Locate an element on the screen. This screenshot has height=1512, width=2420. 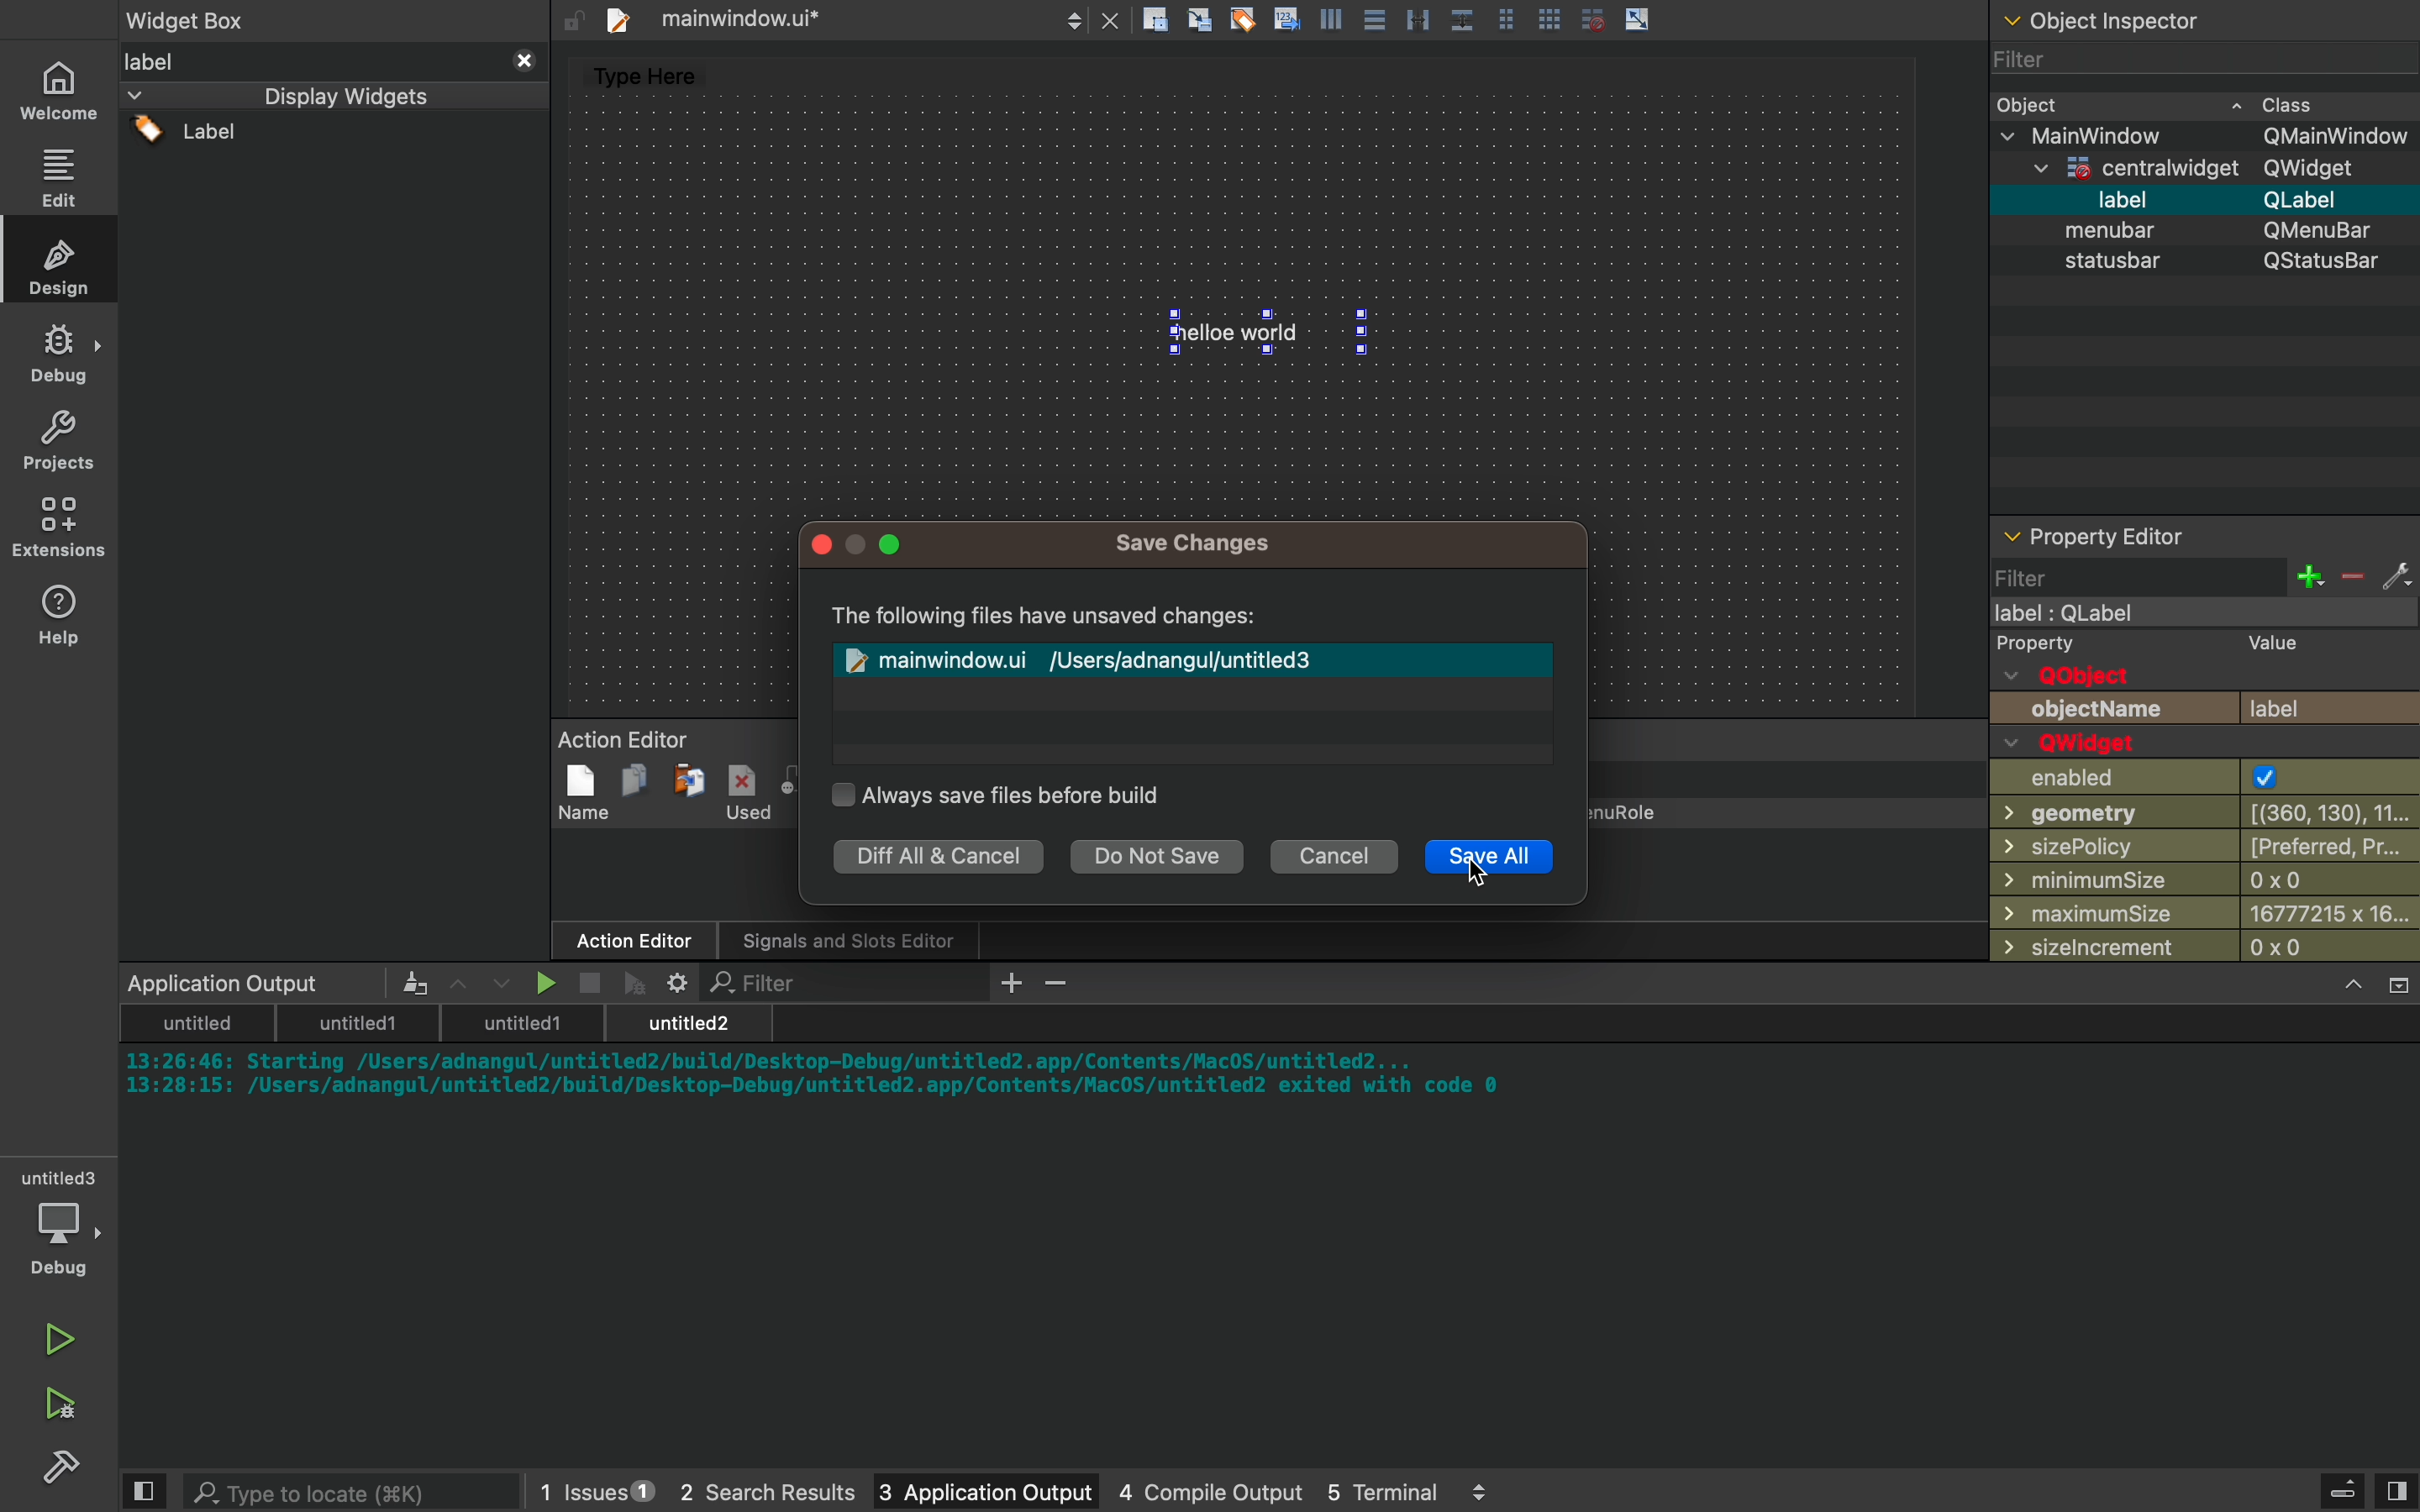
debug and run is located at coordinates (60, 1403).